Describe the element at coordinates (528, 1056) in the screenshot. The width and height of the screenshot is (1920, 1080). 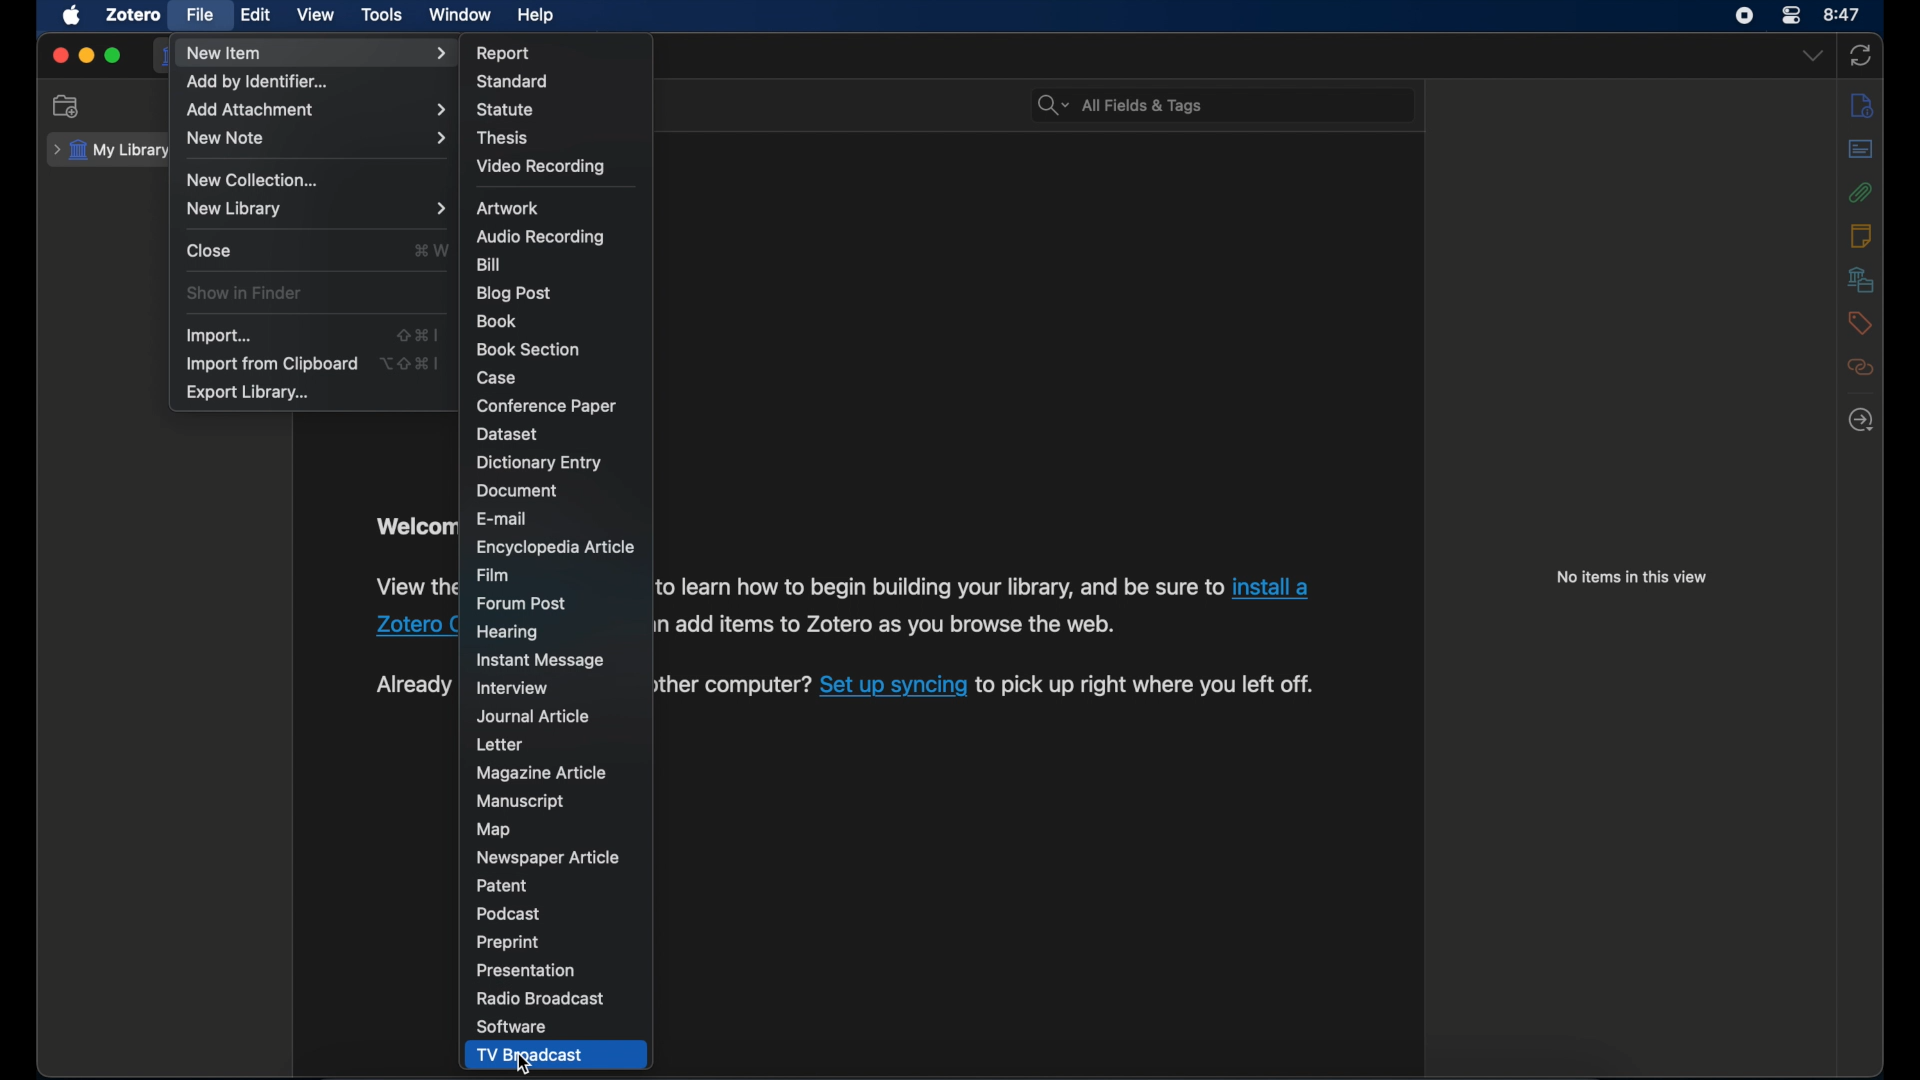
I see `tv broadcast` at that location.